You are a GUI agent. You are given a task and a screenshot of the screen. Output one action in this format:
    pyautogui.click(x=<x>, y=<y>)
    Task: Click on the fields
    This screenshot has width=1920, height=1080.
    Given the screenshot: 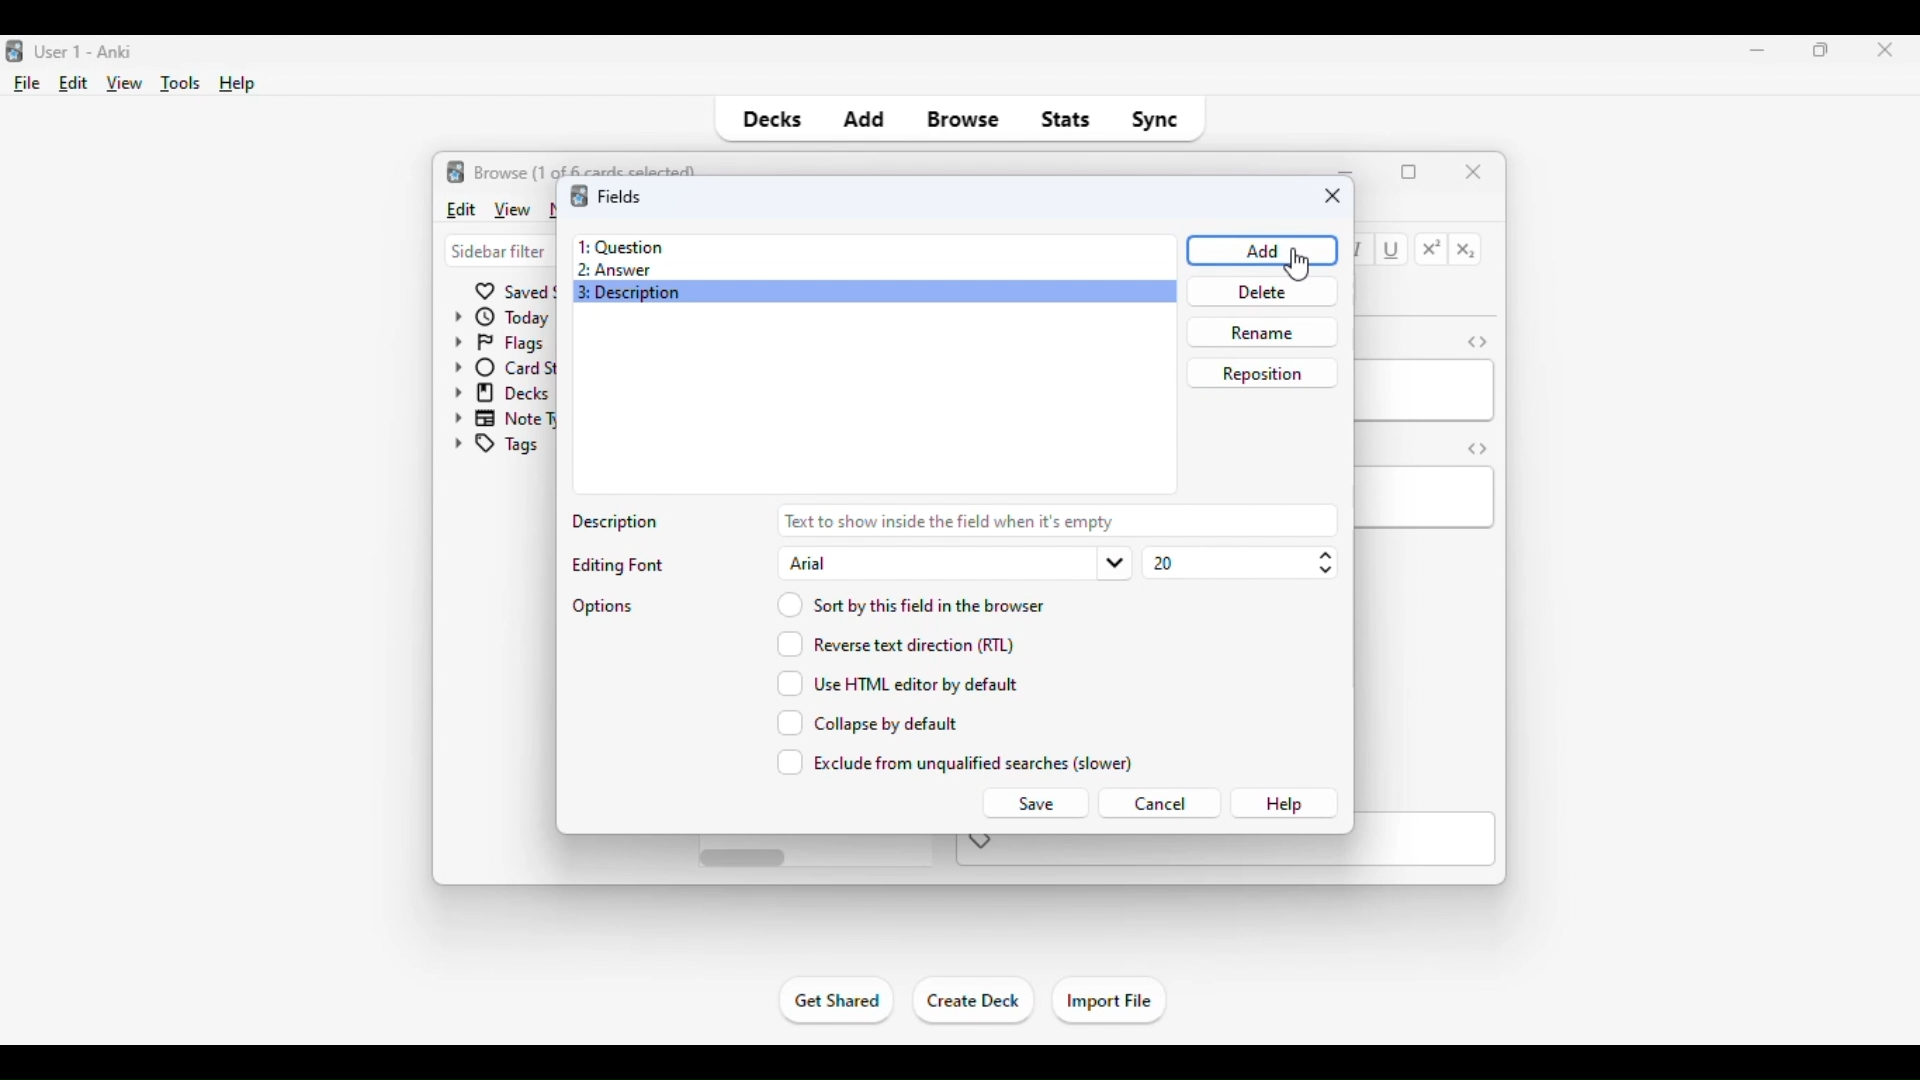 What is the action you would take?
    pyautogui.click(x=619, y=195)
    